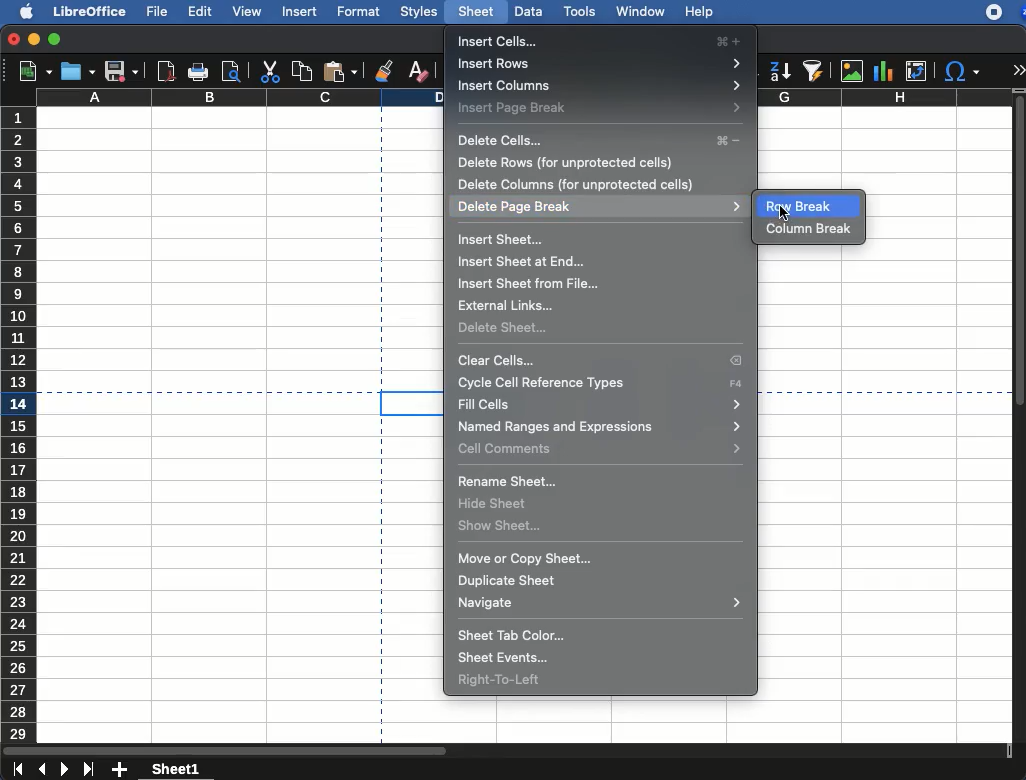  What do you see at coordinates (525, 559) in the screenshot?
I see `move or copy sheet` at bounding box center [525, 559].